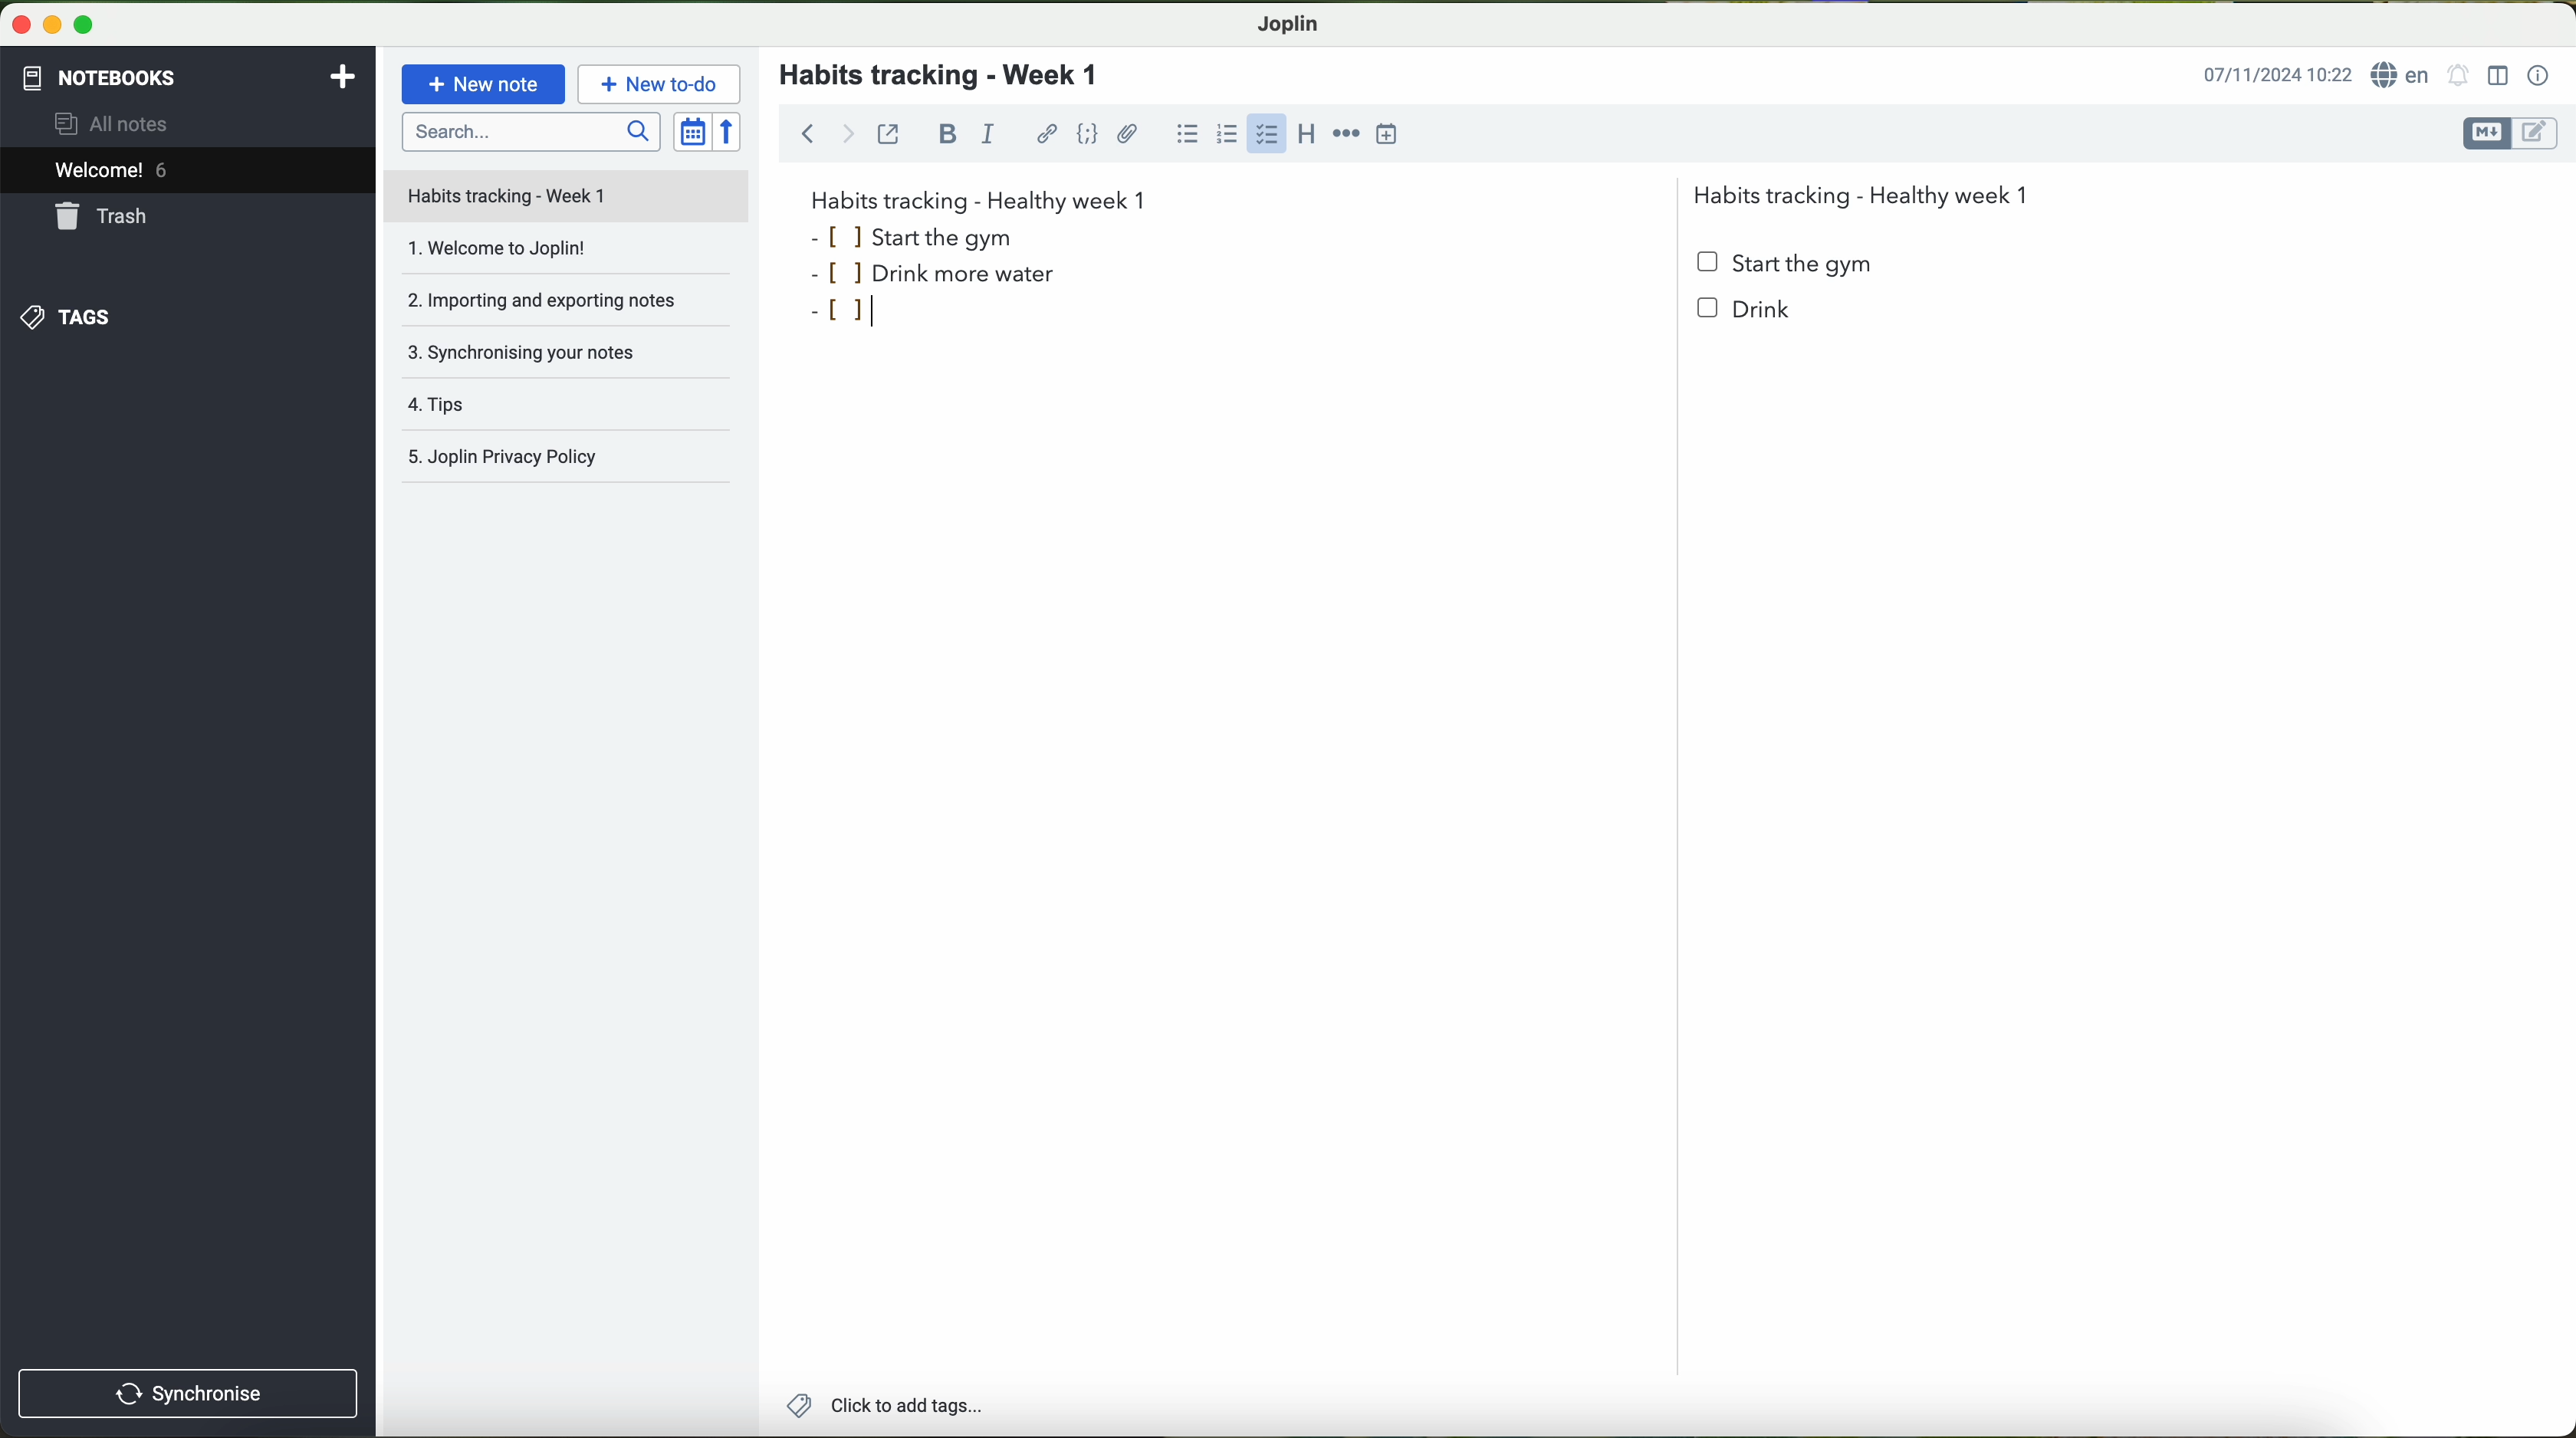 This screenshot has width=2576, height=1438. Describe the element at coordinates (1346, 135) in the screenshot. I see `horizontal rule` at that location.